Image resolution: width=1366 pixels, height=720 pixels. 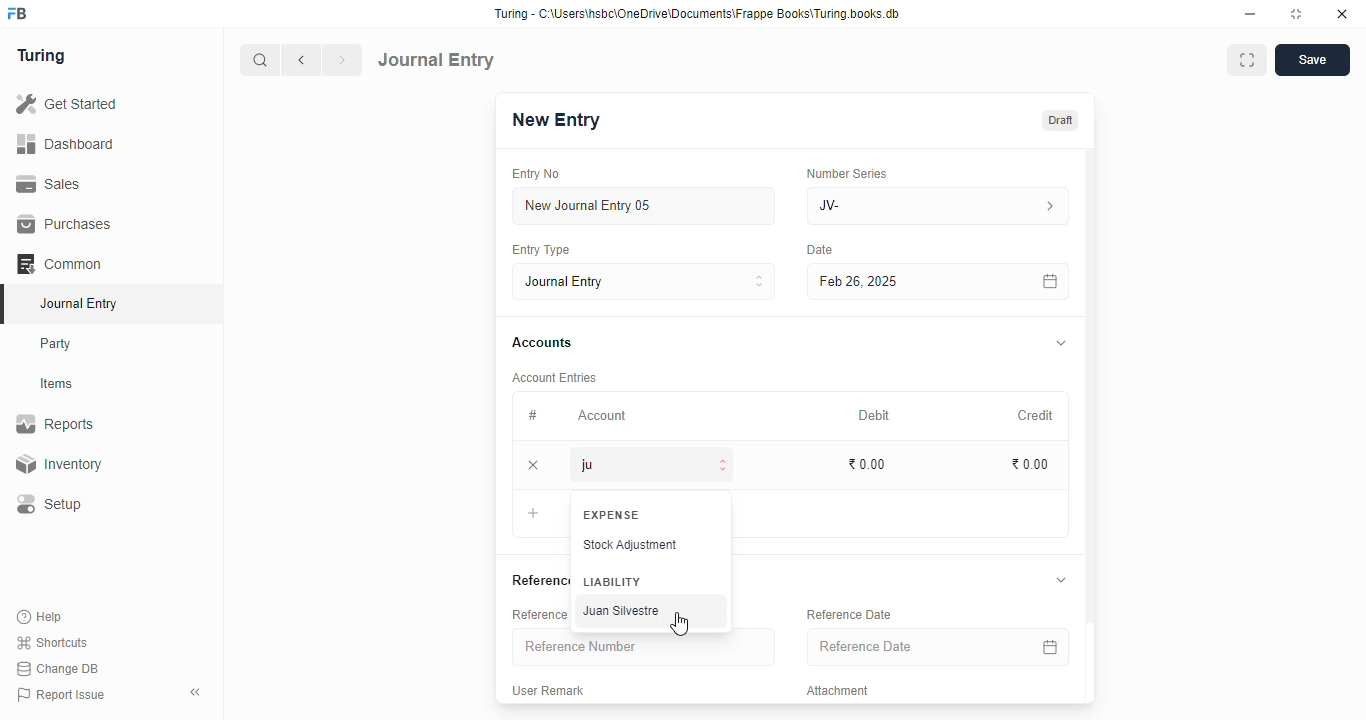 I want to click on scroll bar, so click(x=1091, y=424).